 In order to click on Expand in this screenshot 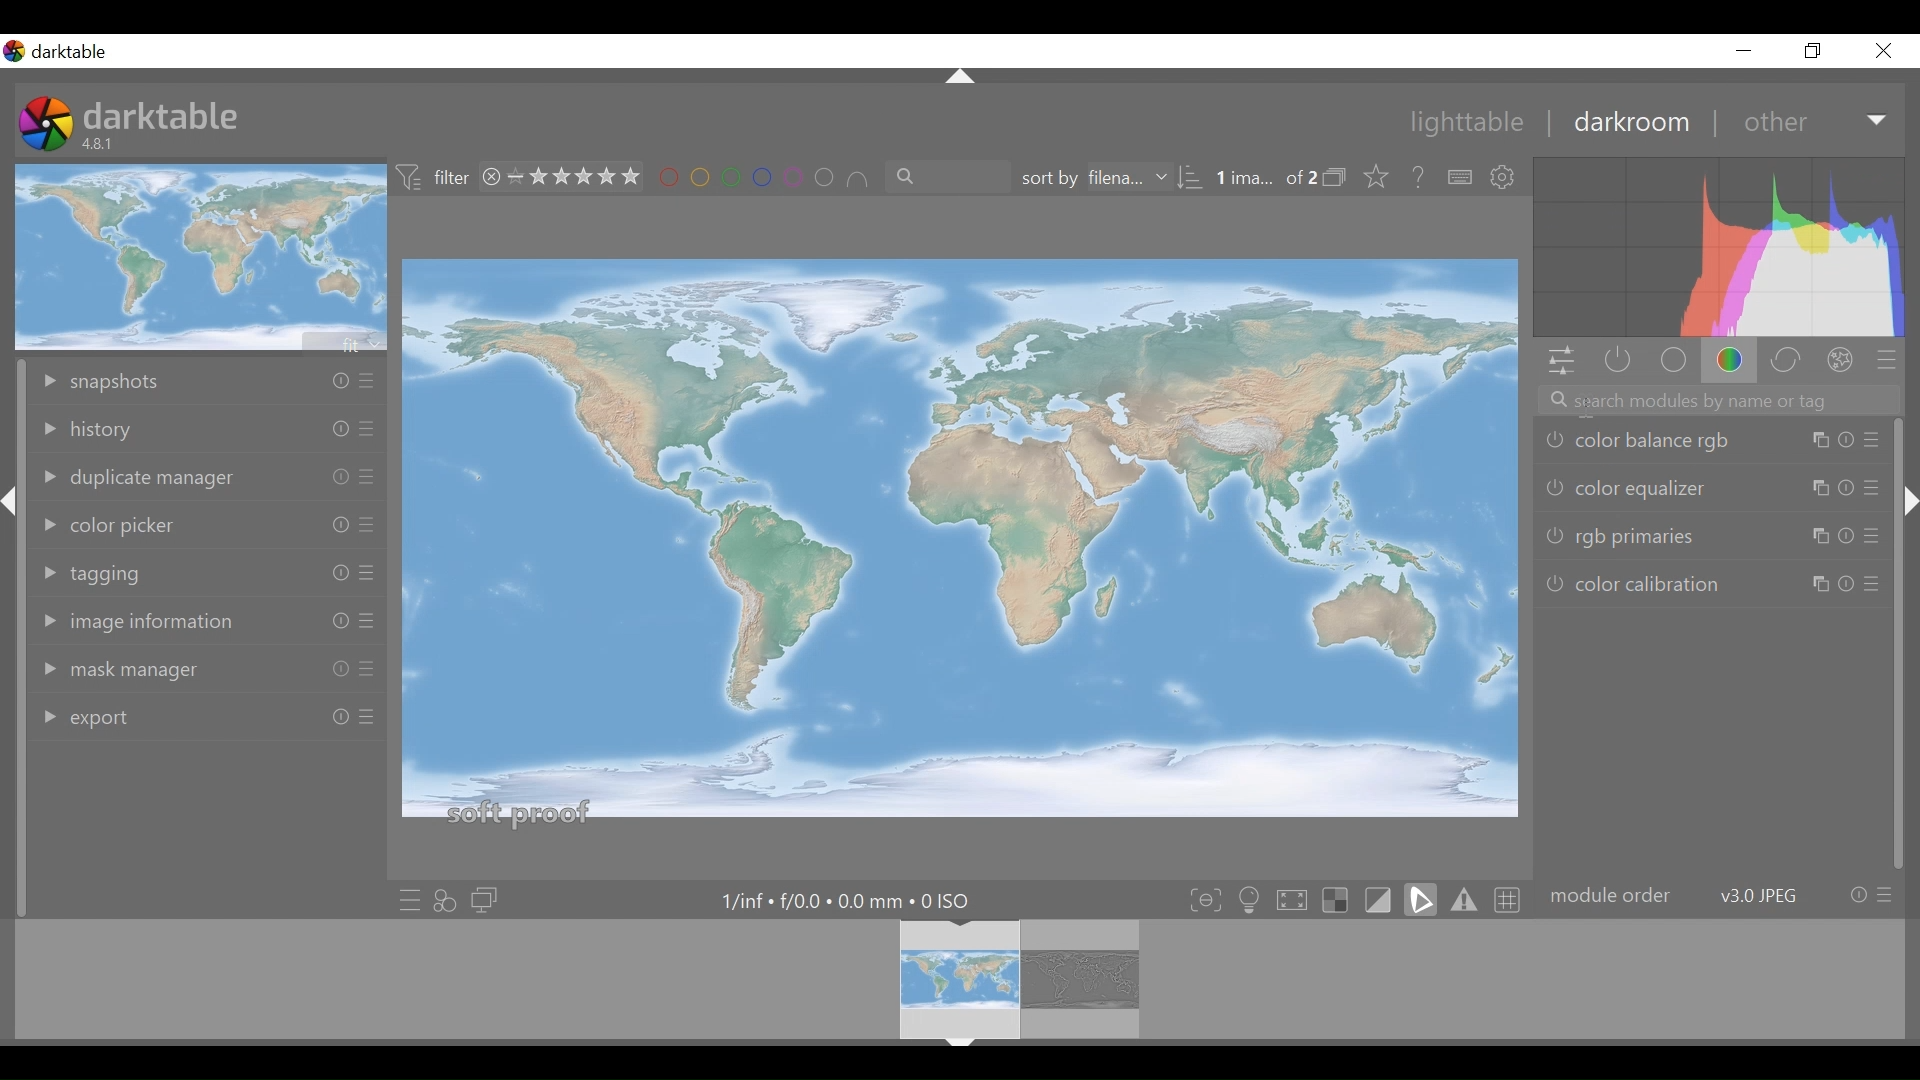, I will do `click(1879, 123)`.